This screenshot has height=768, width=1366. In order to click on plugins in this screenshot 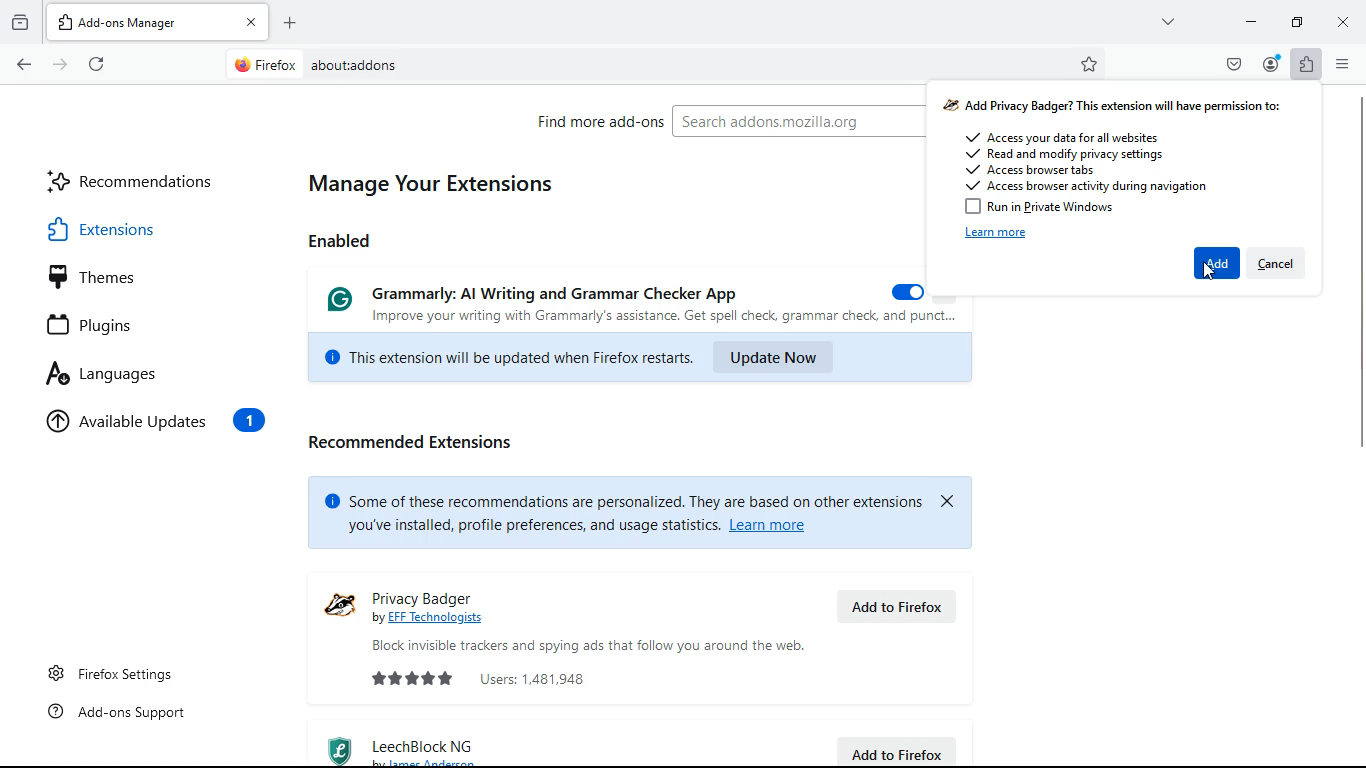, I will do `click(149, 323)`.